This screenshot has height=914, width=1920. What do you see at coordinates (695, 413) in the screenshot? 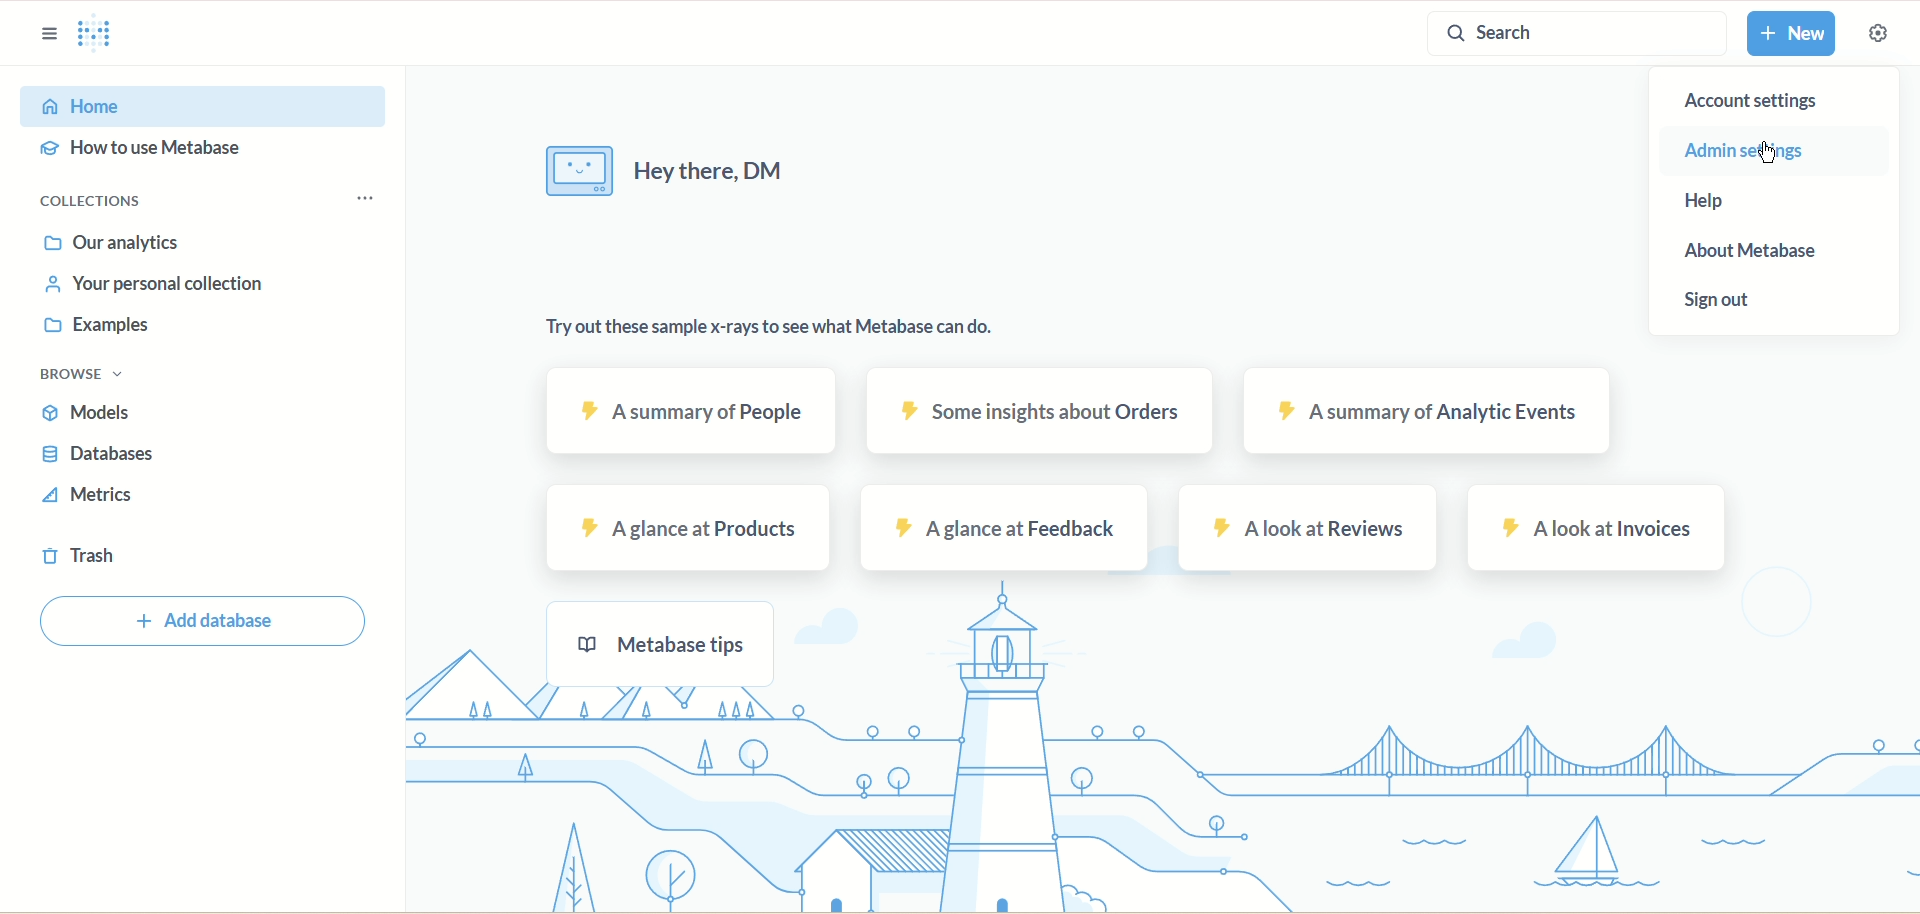
I see `A summary of people` at bounding box center [695, 413].